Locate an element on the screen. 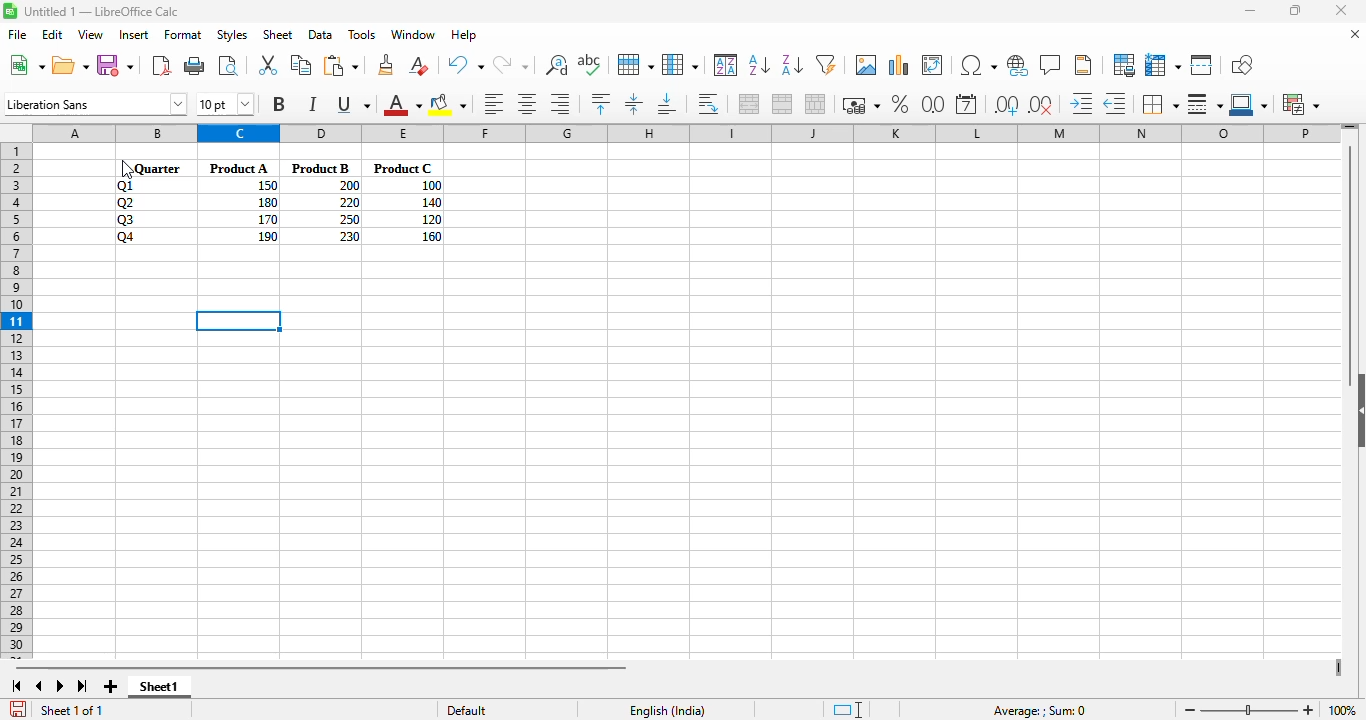 This screenshot has width=1366, height=720. freeze rows and columns is located at coordinates (1163, 65).